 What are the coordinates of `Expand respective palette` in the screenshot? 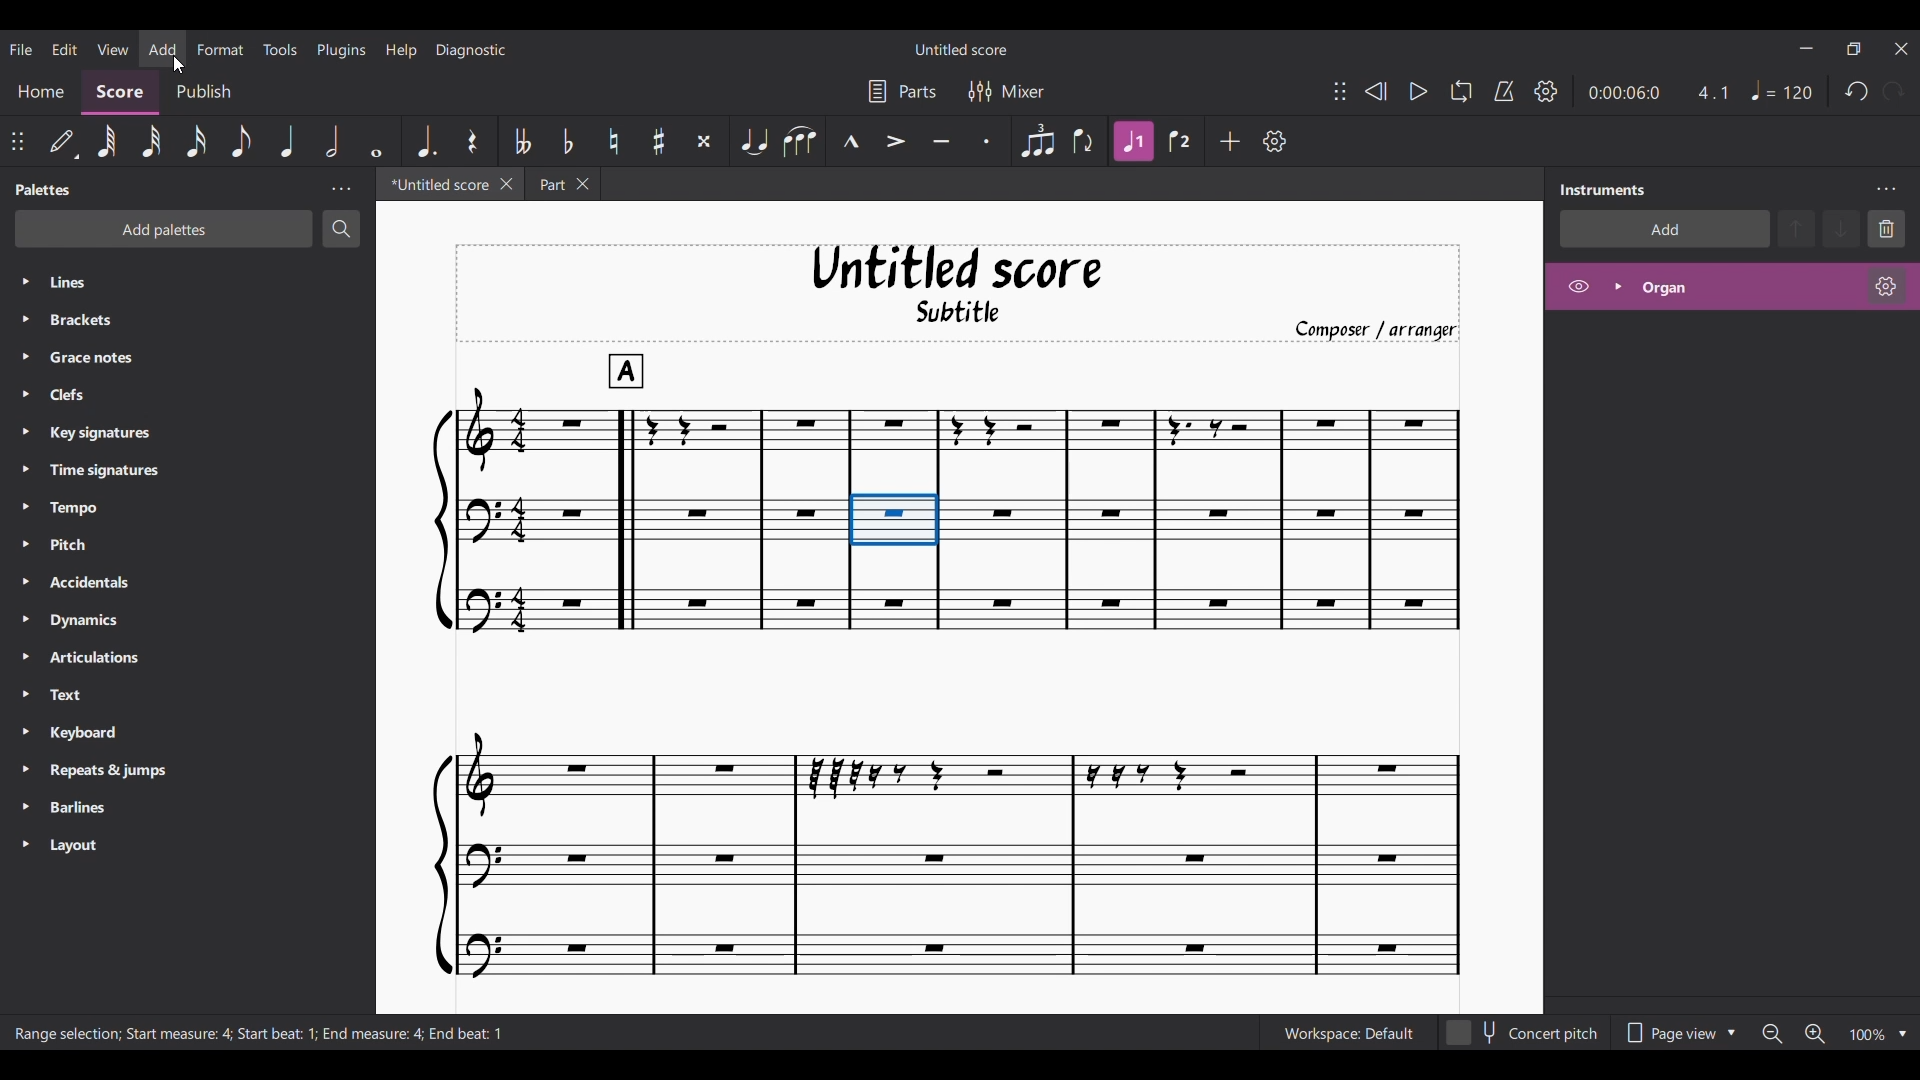 It's located at (25, 563).